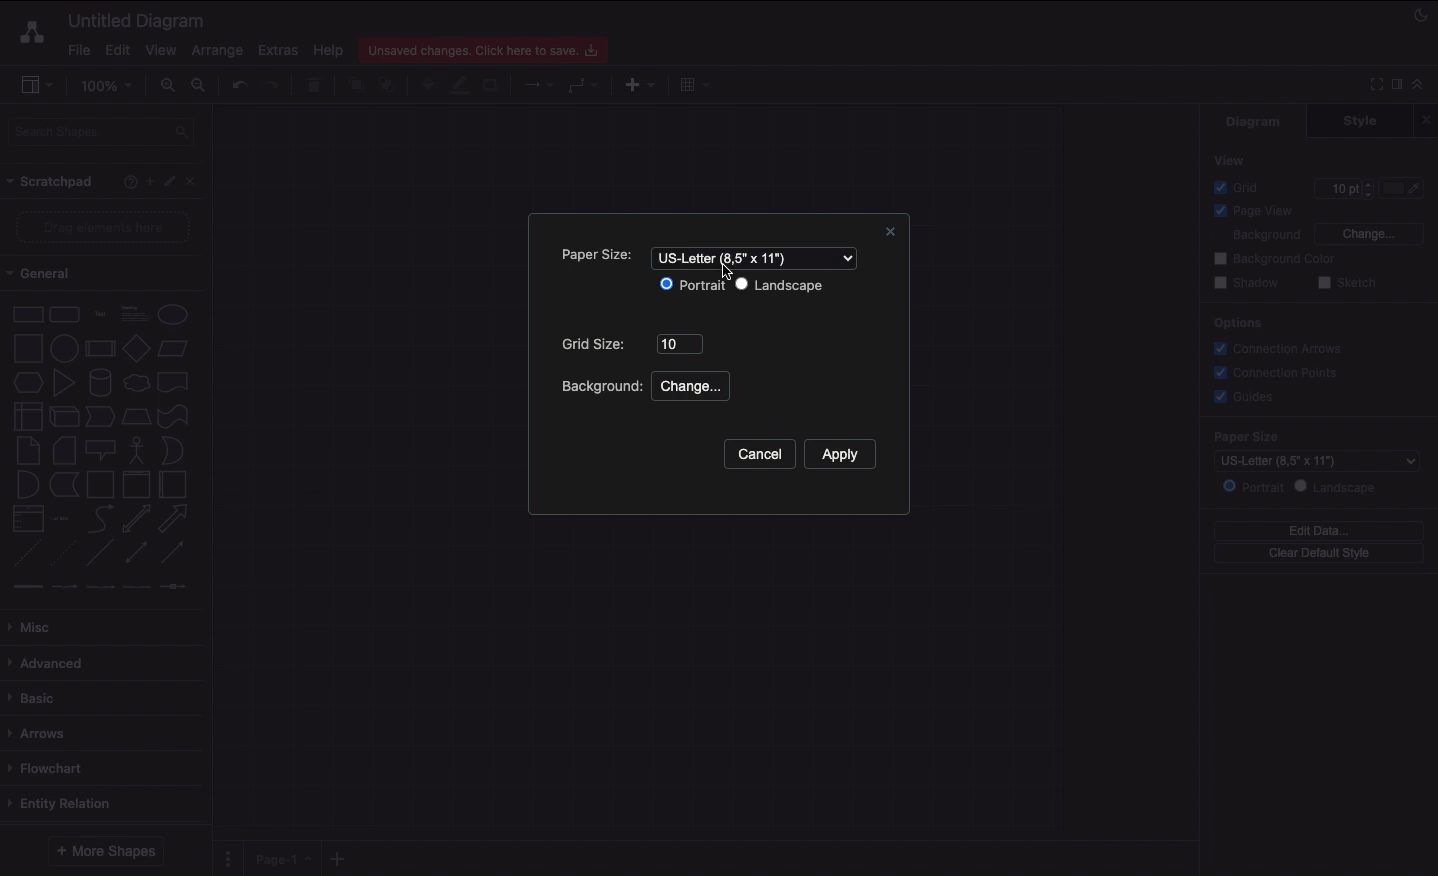 This screenshot has height=876, width=1438. I want to click on Format, so click(1398, 87).